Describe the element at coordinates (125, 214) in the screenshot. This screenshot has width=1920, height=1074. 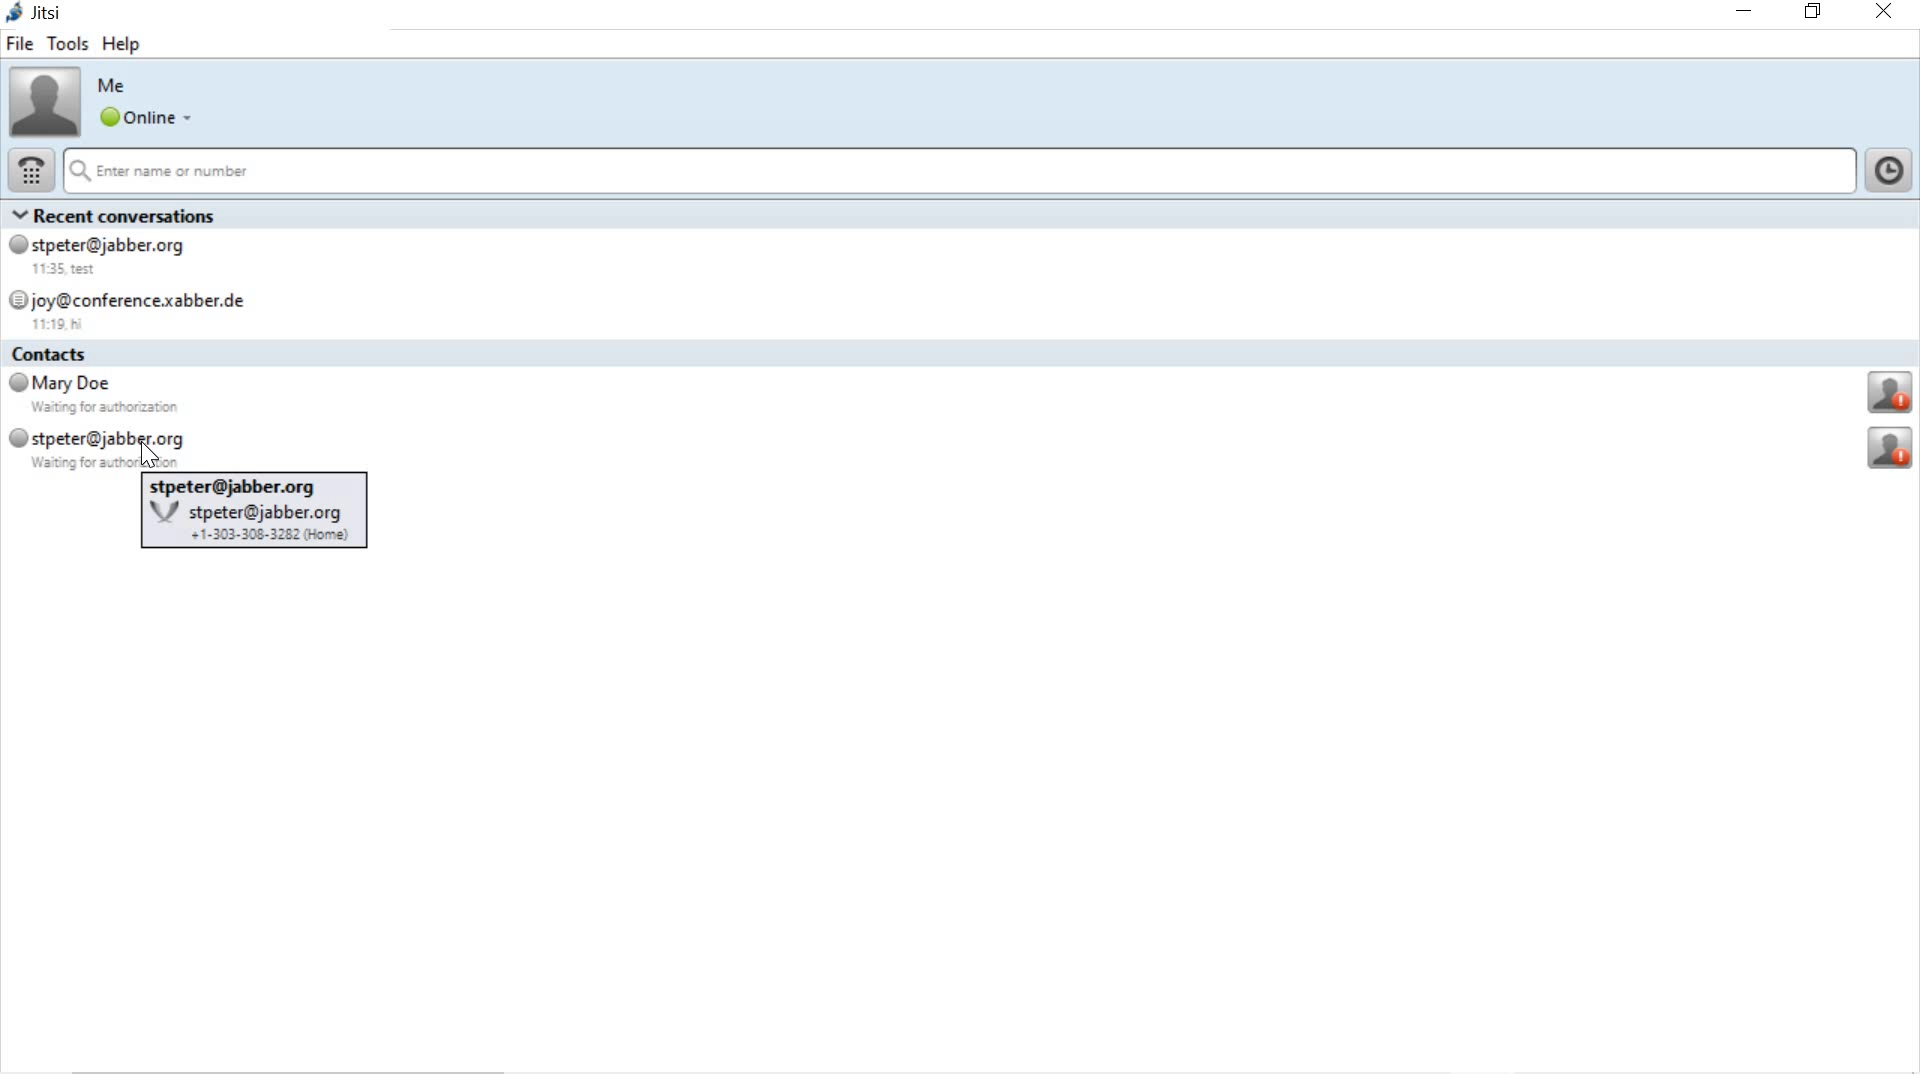
I see `Recent conversations` at that location.